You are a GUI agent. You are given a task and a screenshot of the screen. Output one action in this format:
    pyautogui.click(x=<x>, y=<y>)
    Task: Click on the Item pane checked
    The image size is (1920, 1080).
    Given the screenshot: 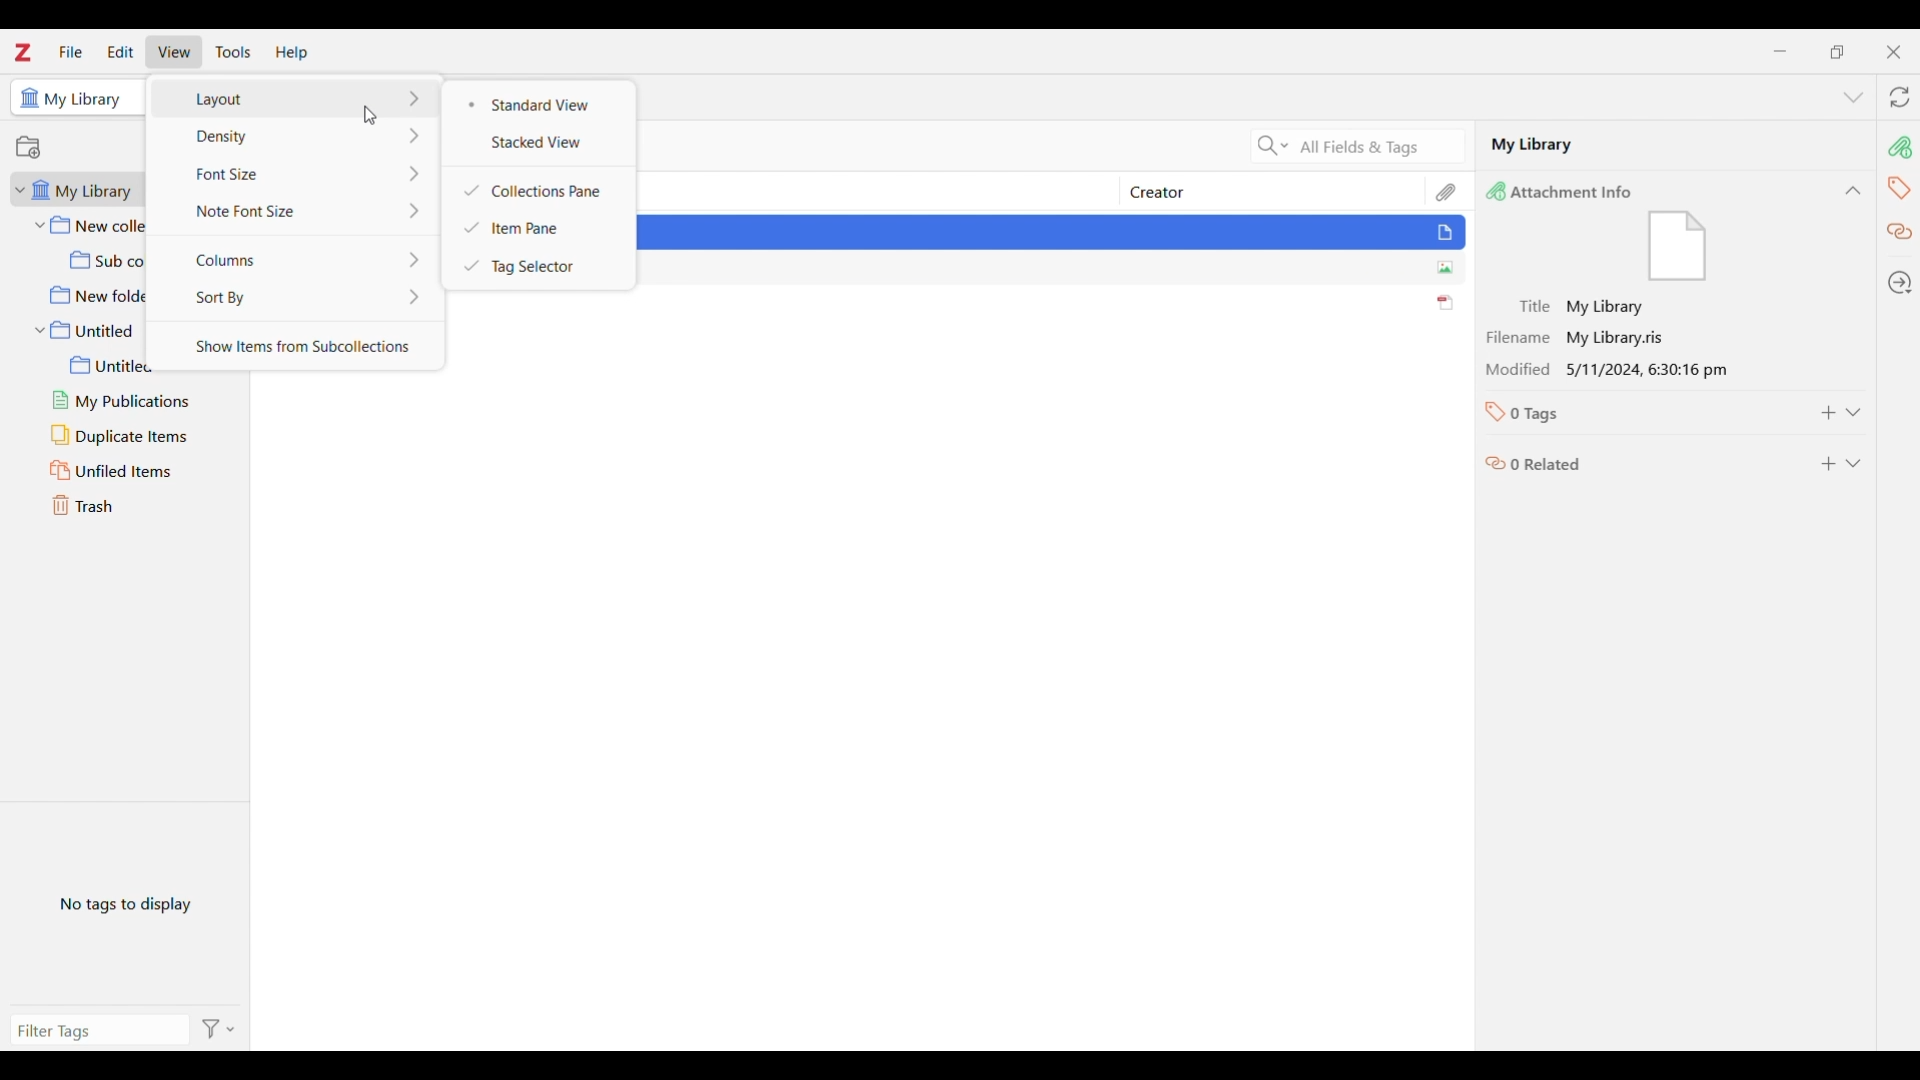 What is the action you would take?
    pyautogui.click(x=538, y=227)
    